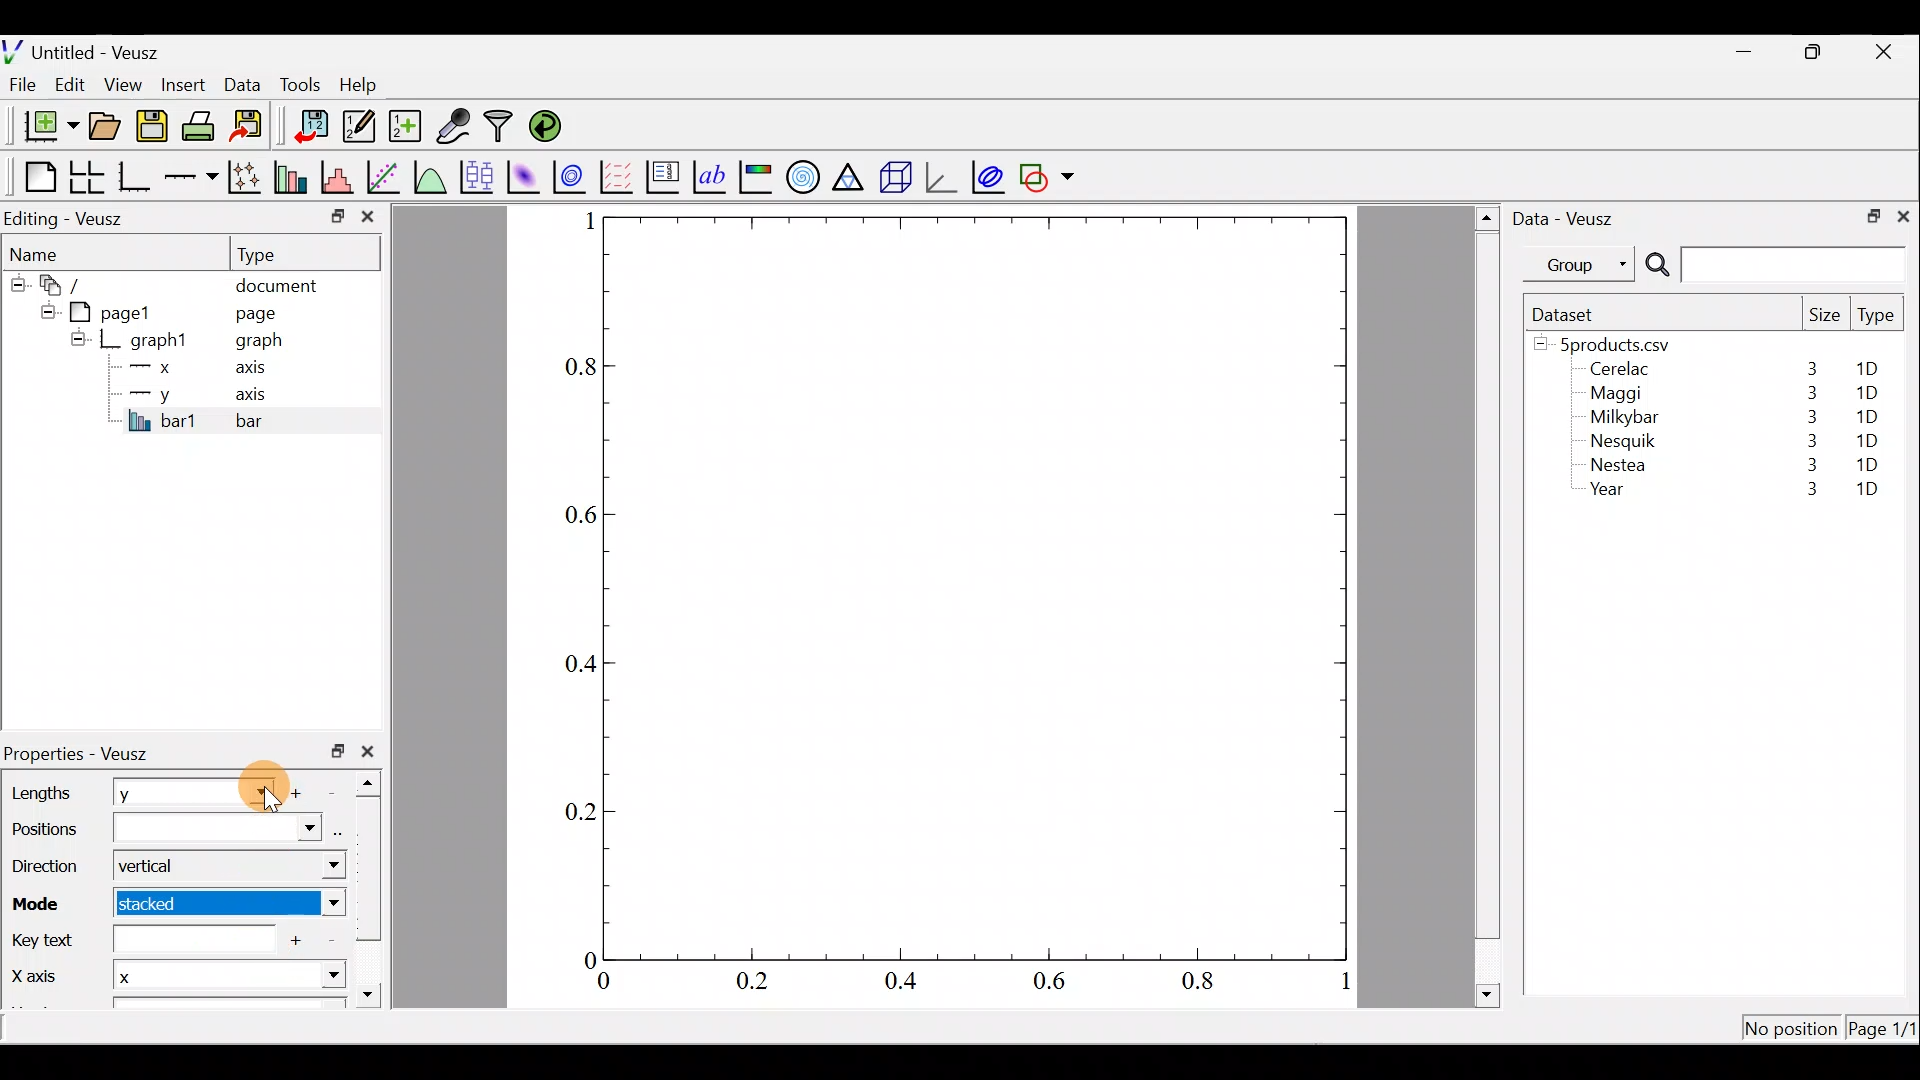 Image resolution: width=1920 pixels, height=1080 pixels. I want to click on close, so click(1903, 215).